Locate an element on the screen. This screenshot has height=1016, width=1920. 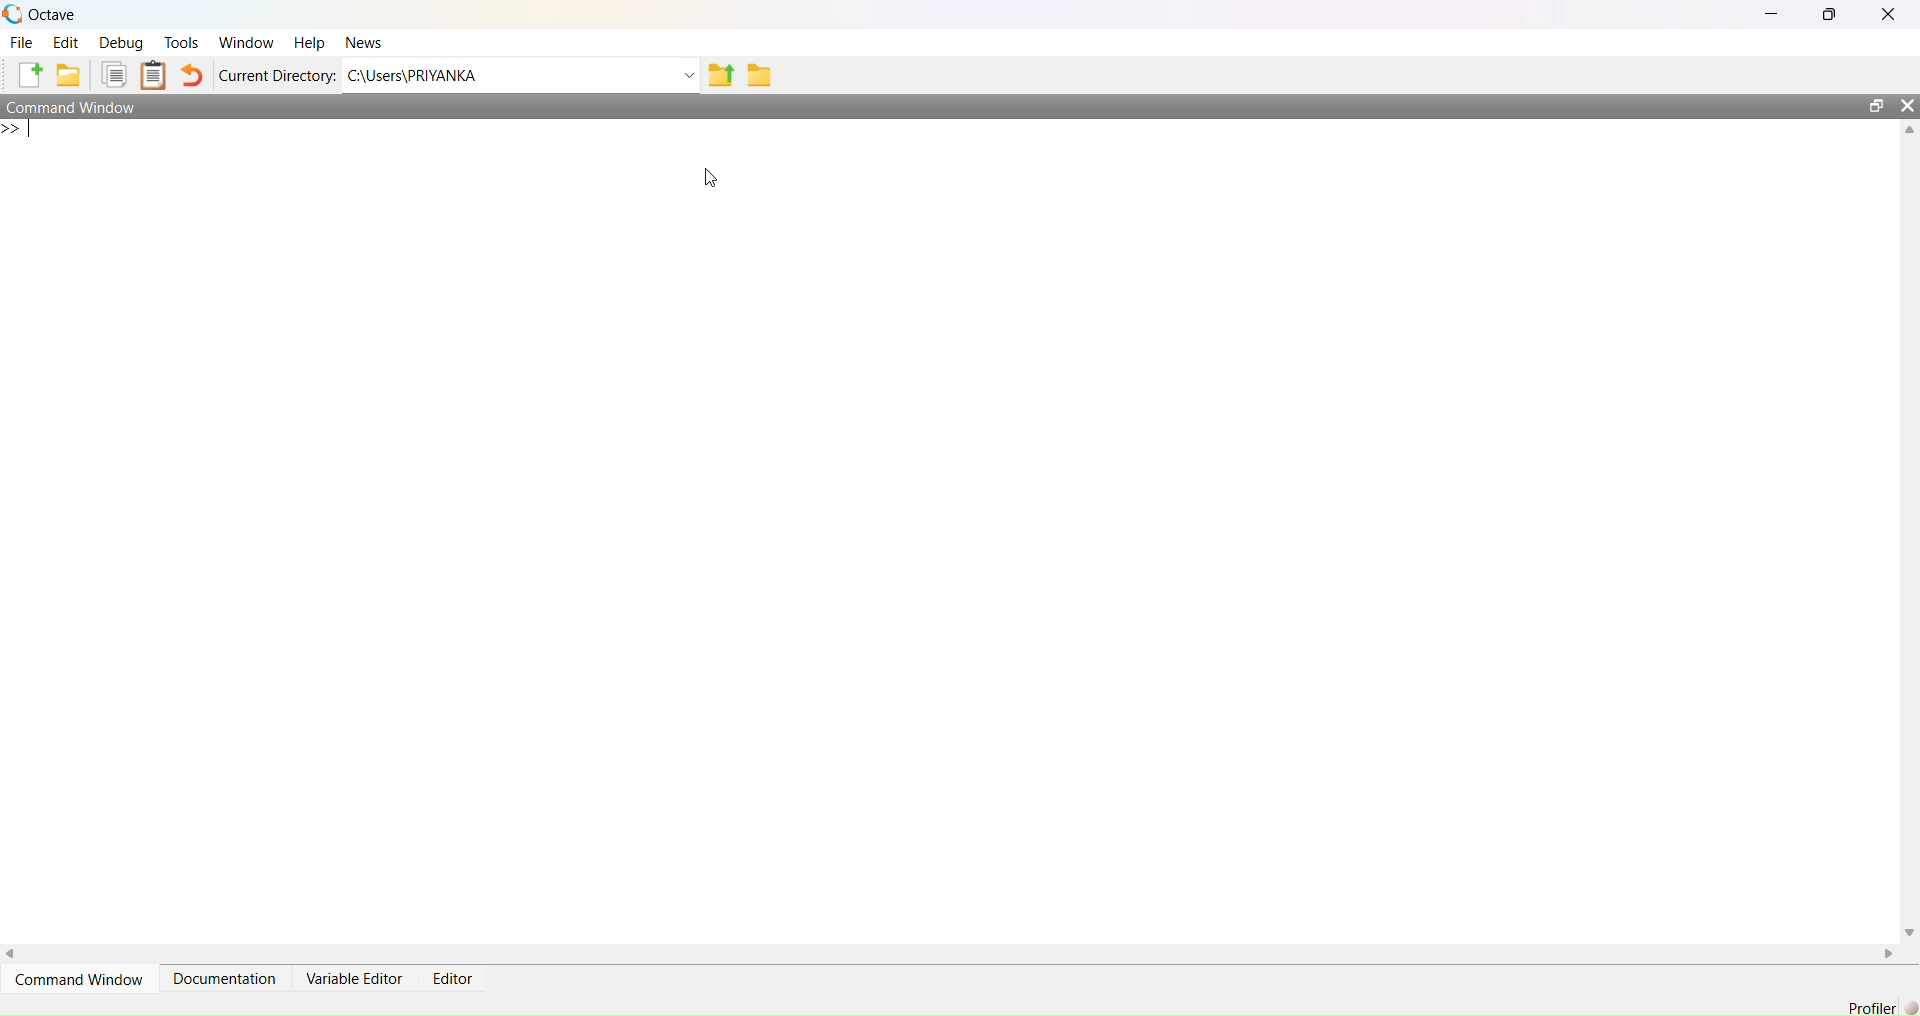
Open an existing file in editor is located at coordinates (68, 75).